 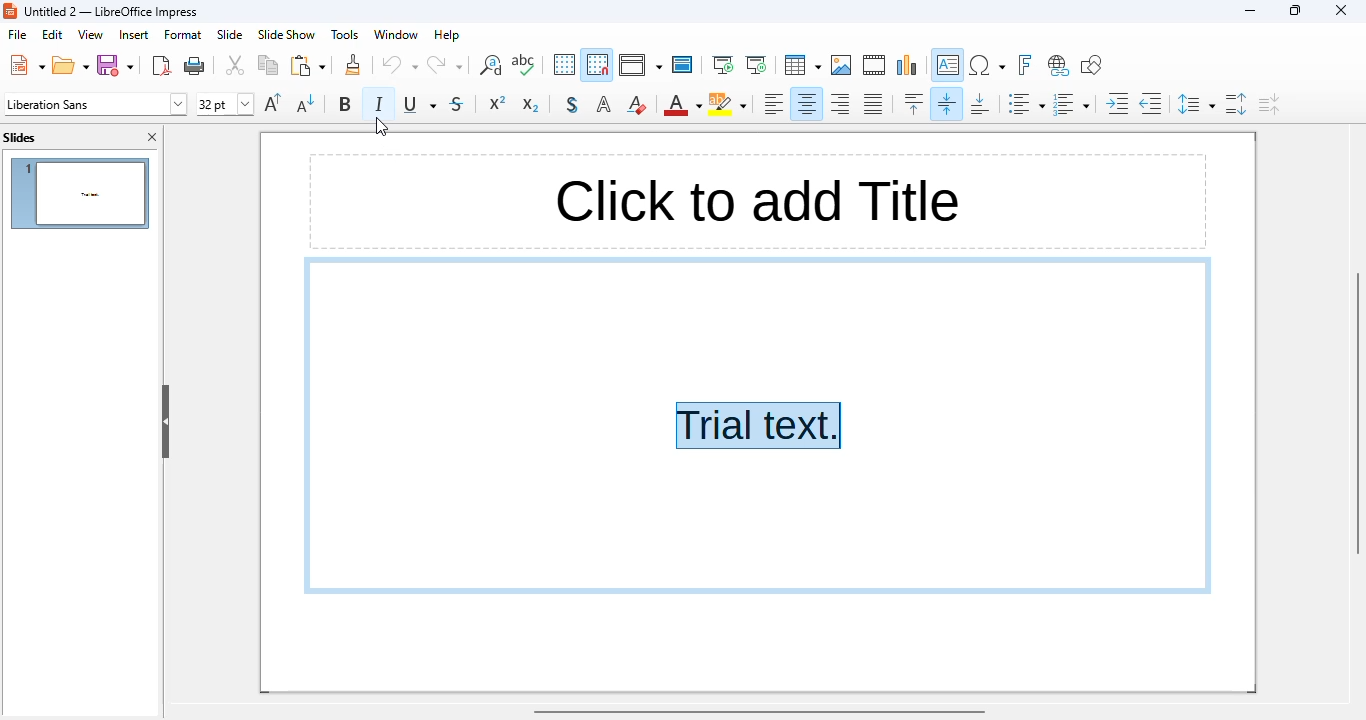 I want to click on insert chart, so click(x=908, y=65).